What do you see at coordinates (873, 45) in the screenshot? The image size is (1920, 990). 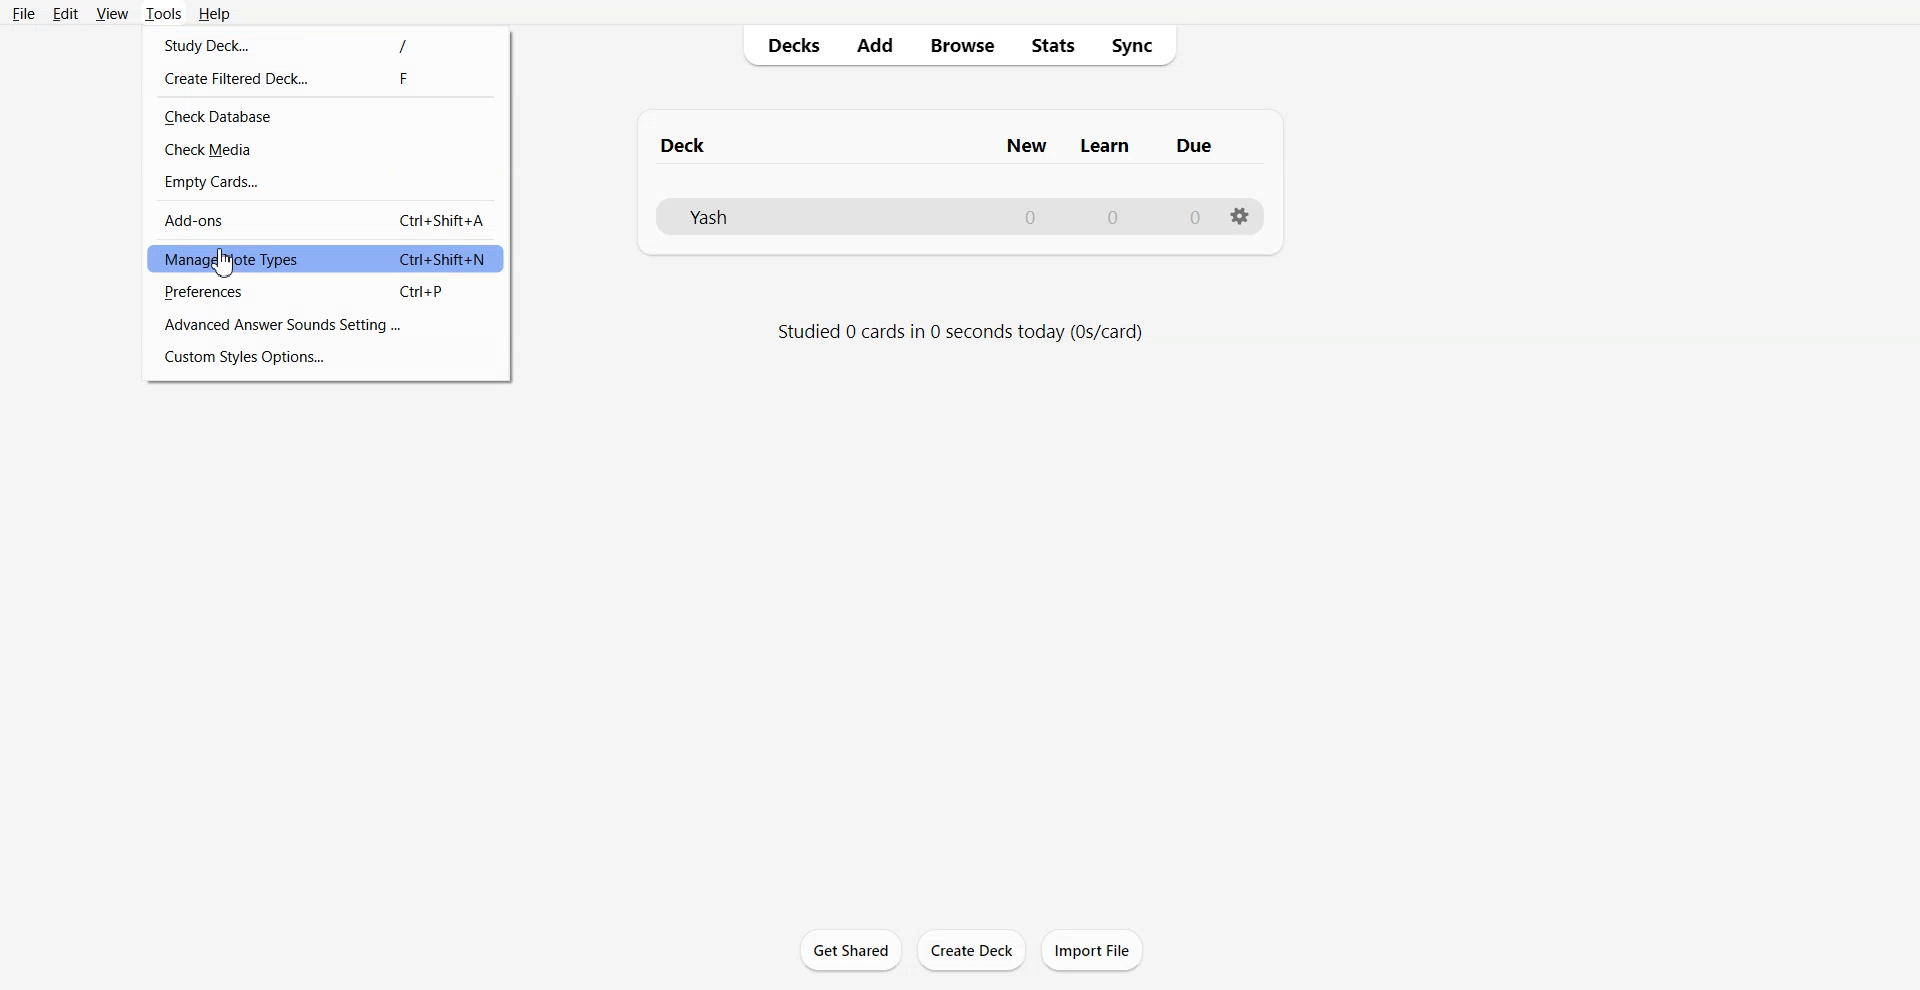 I see `Add` at bounding box center [873, 45].